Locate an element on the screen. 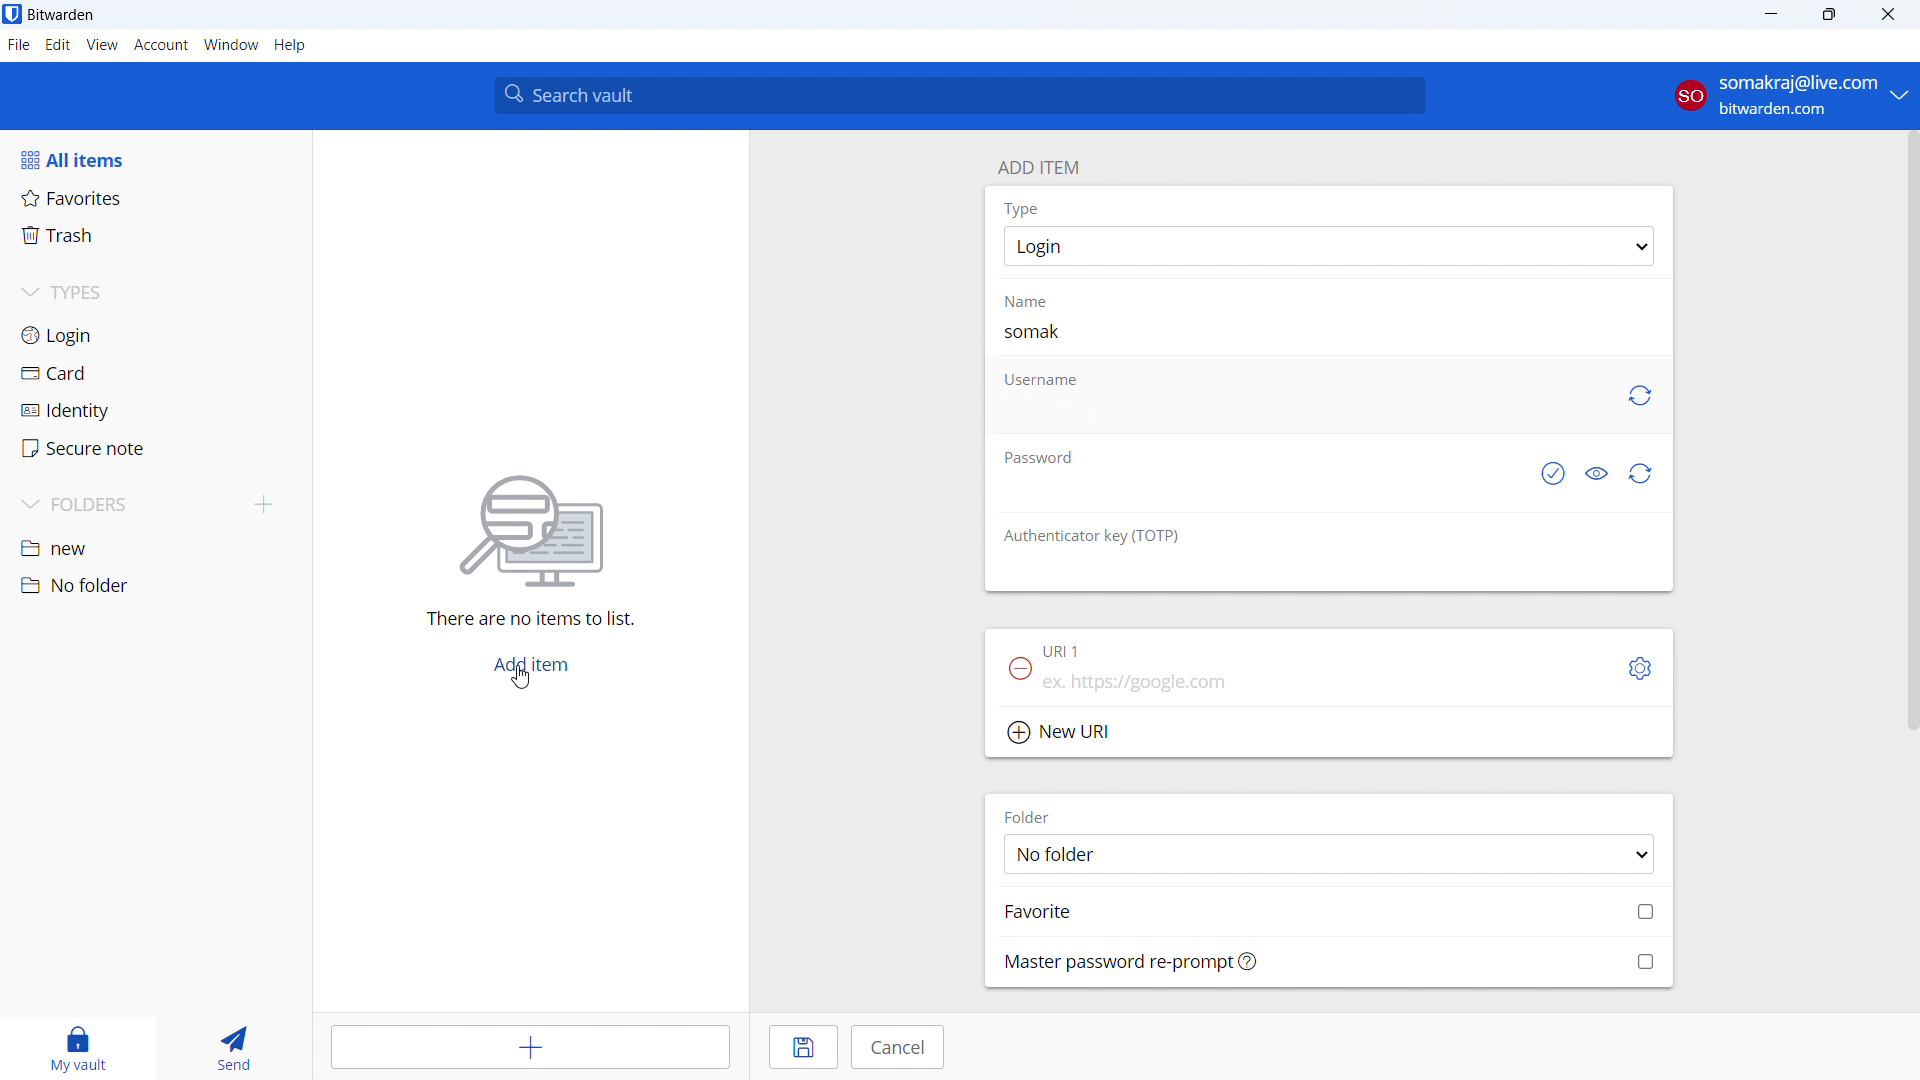  trash is located at coordinates (154, 236).